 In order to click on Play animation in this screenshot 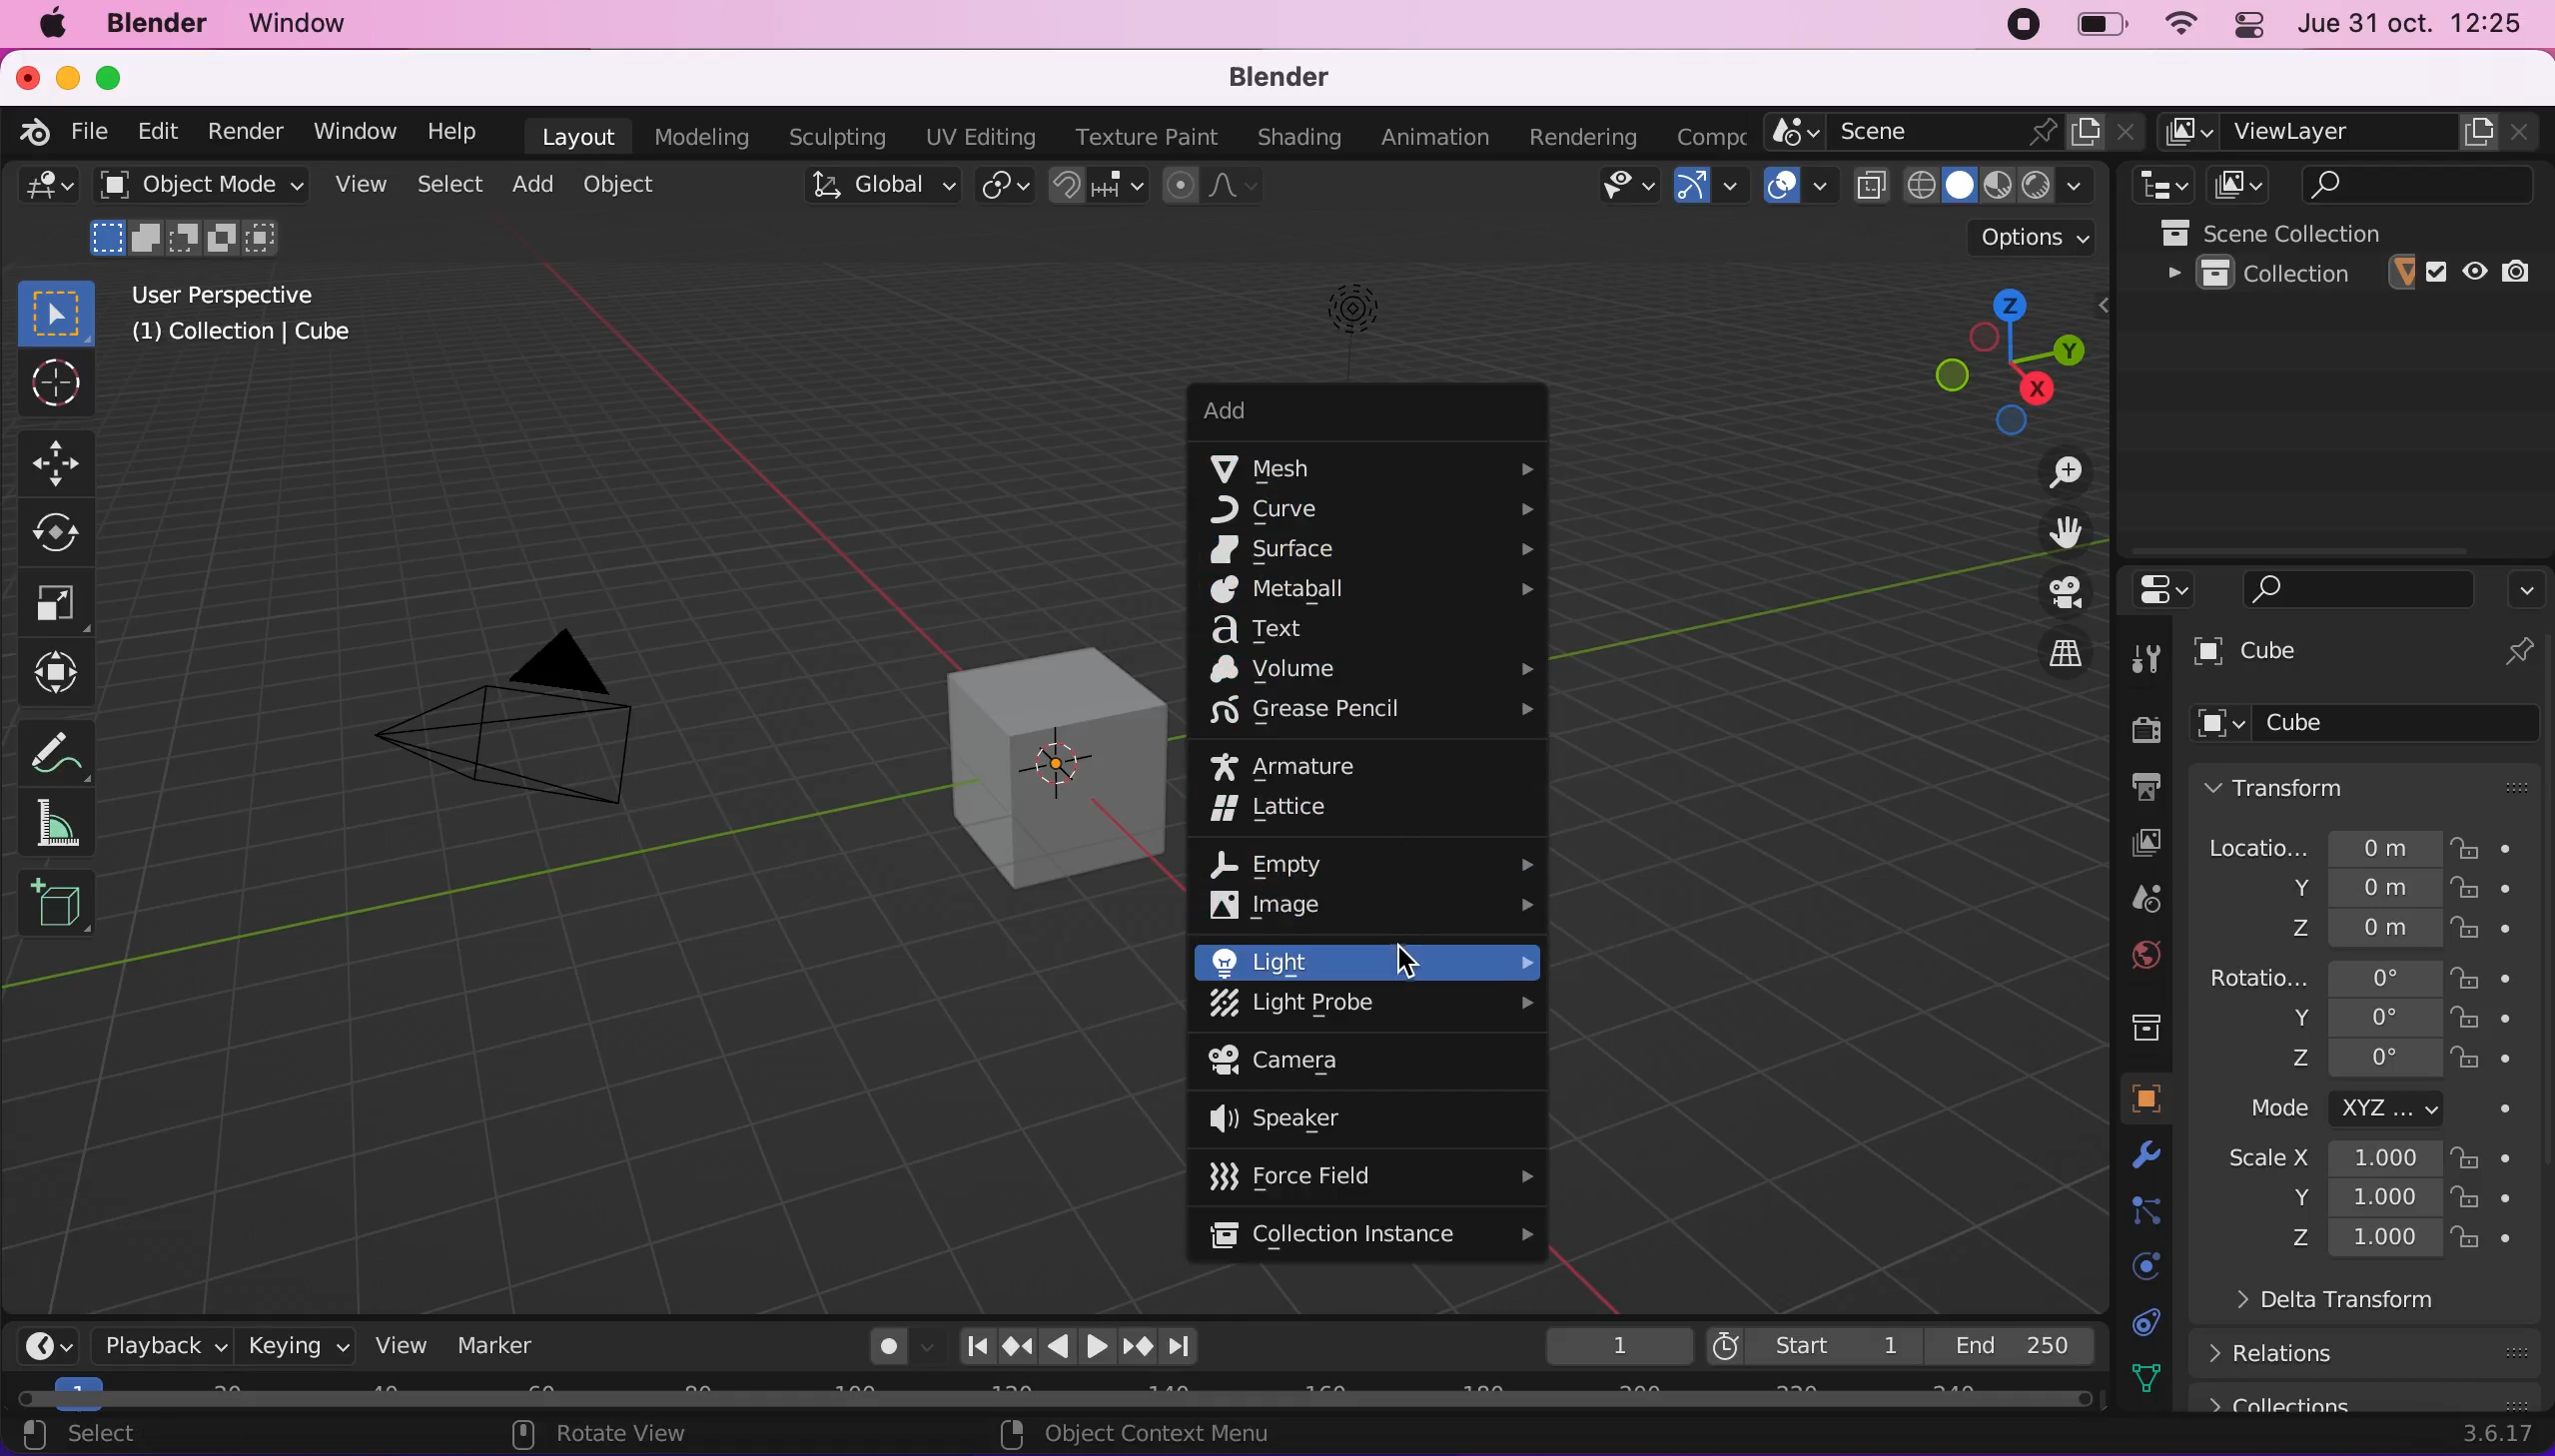, I will do `click(1095, 1348)`.